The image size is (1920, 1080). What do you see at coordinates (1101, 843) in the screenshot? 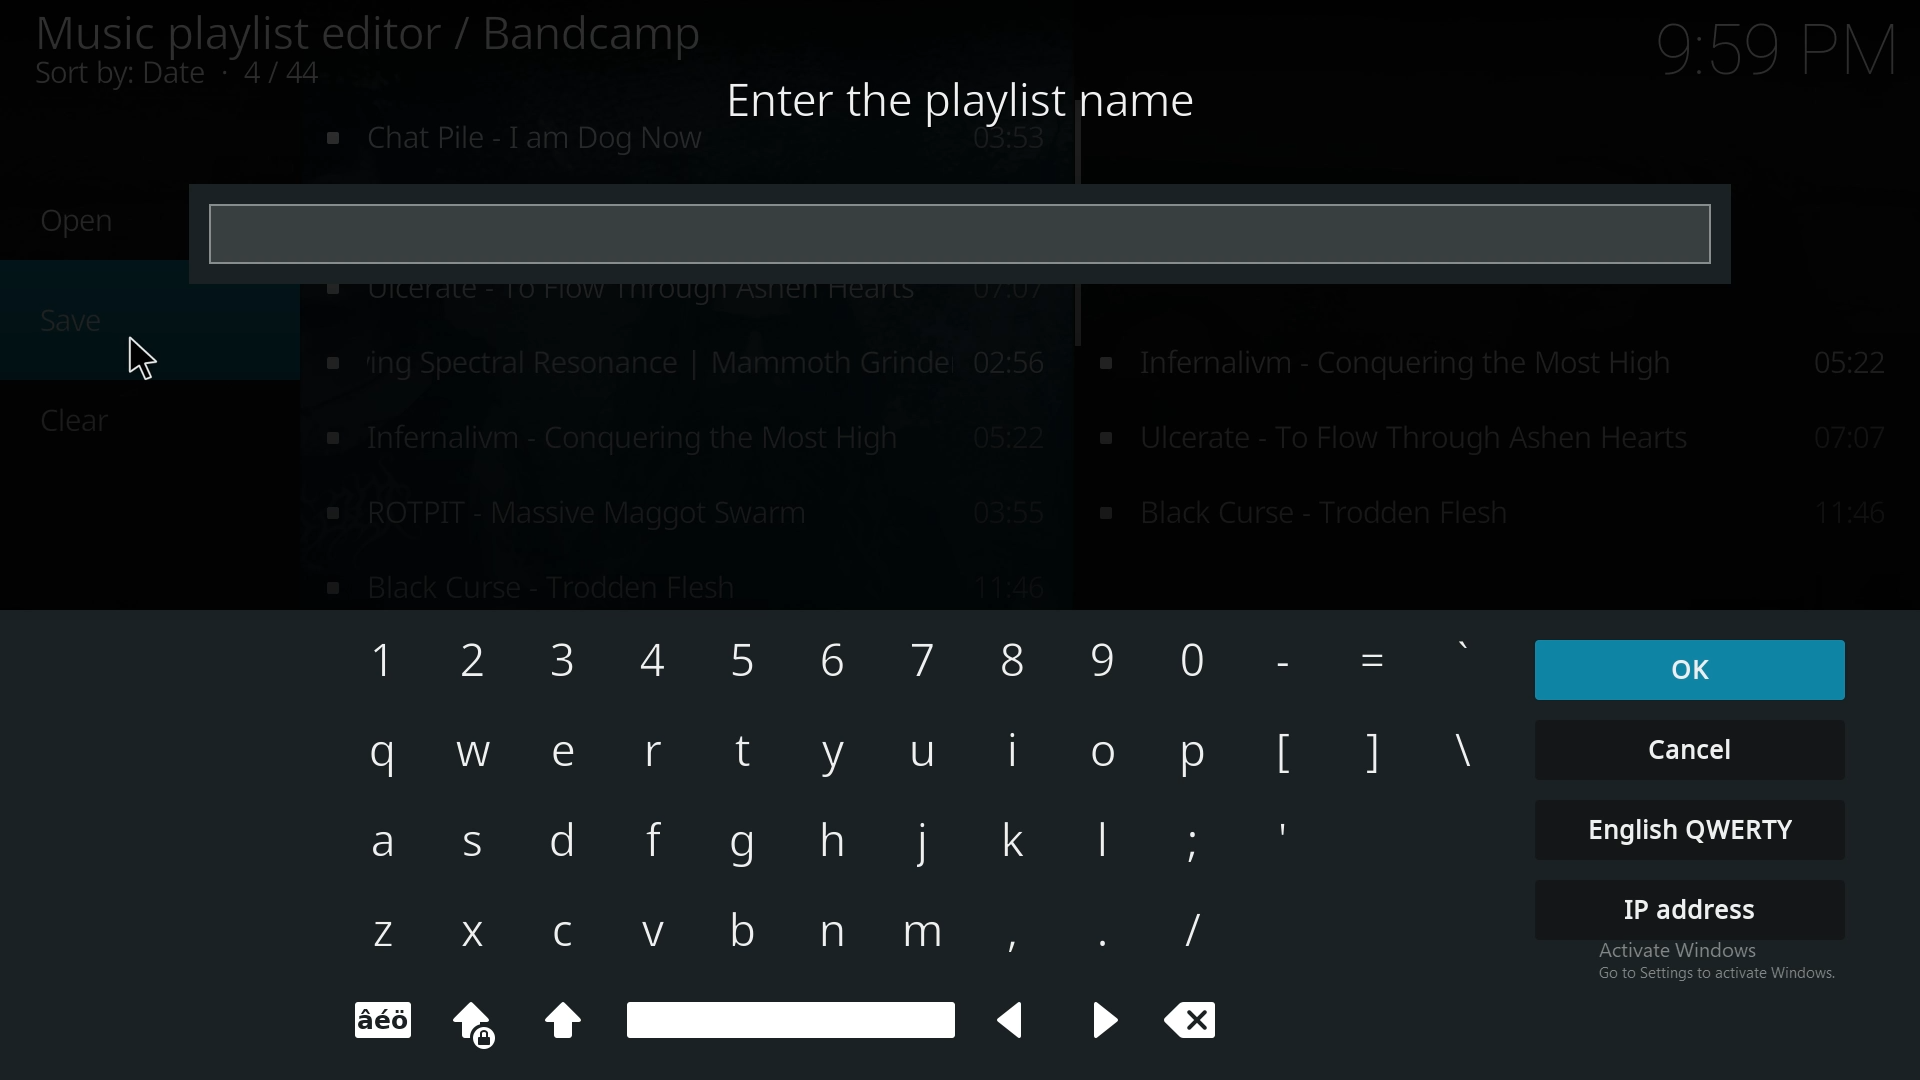
I see `keyboard input` at bounding box center [1101, 843].